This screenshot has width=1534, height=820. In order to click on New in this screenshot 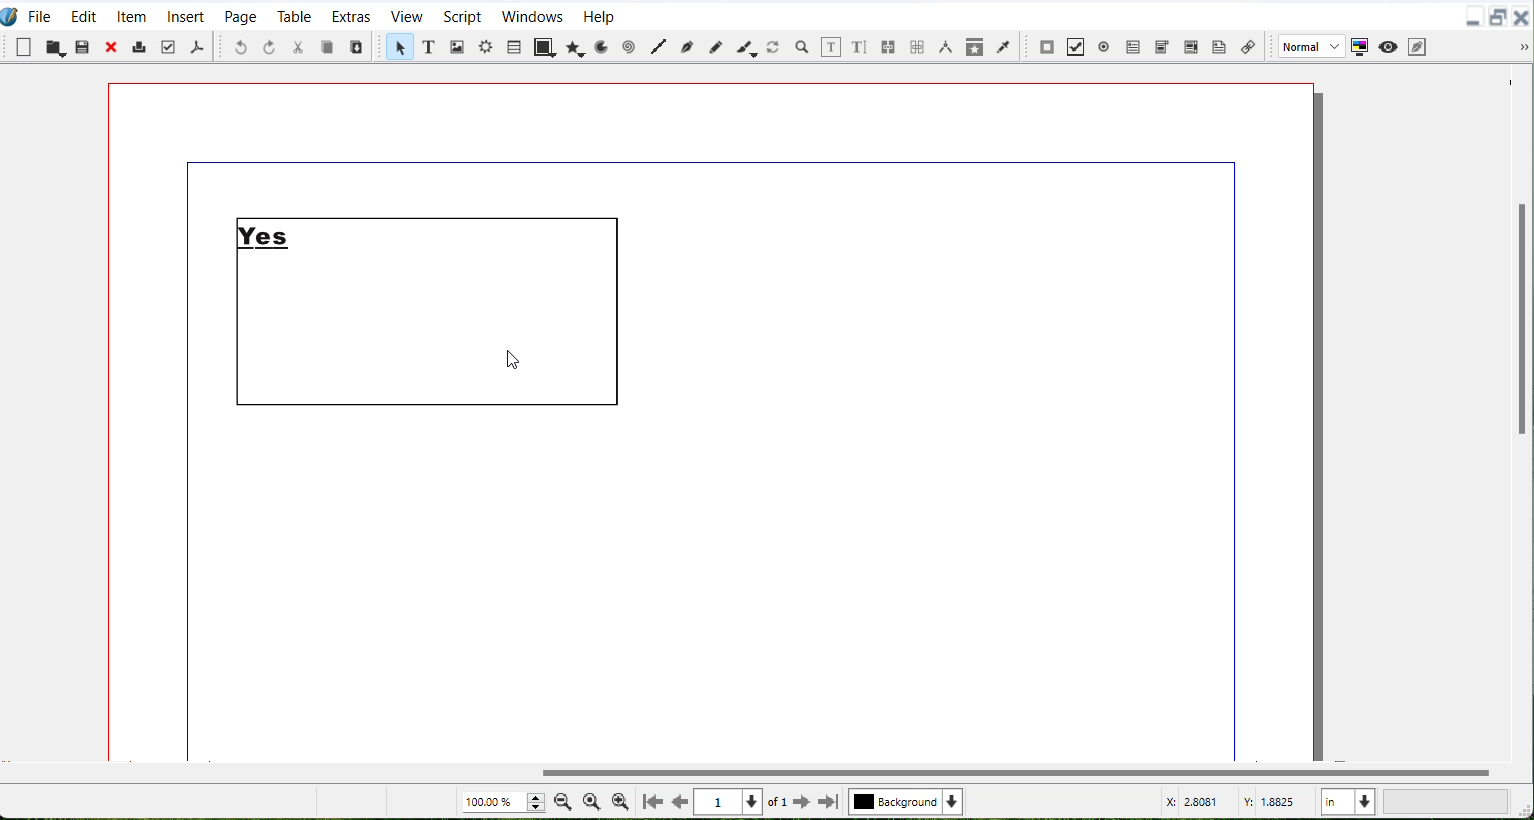, I will do `click(24, 47)`.